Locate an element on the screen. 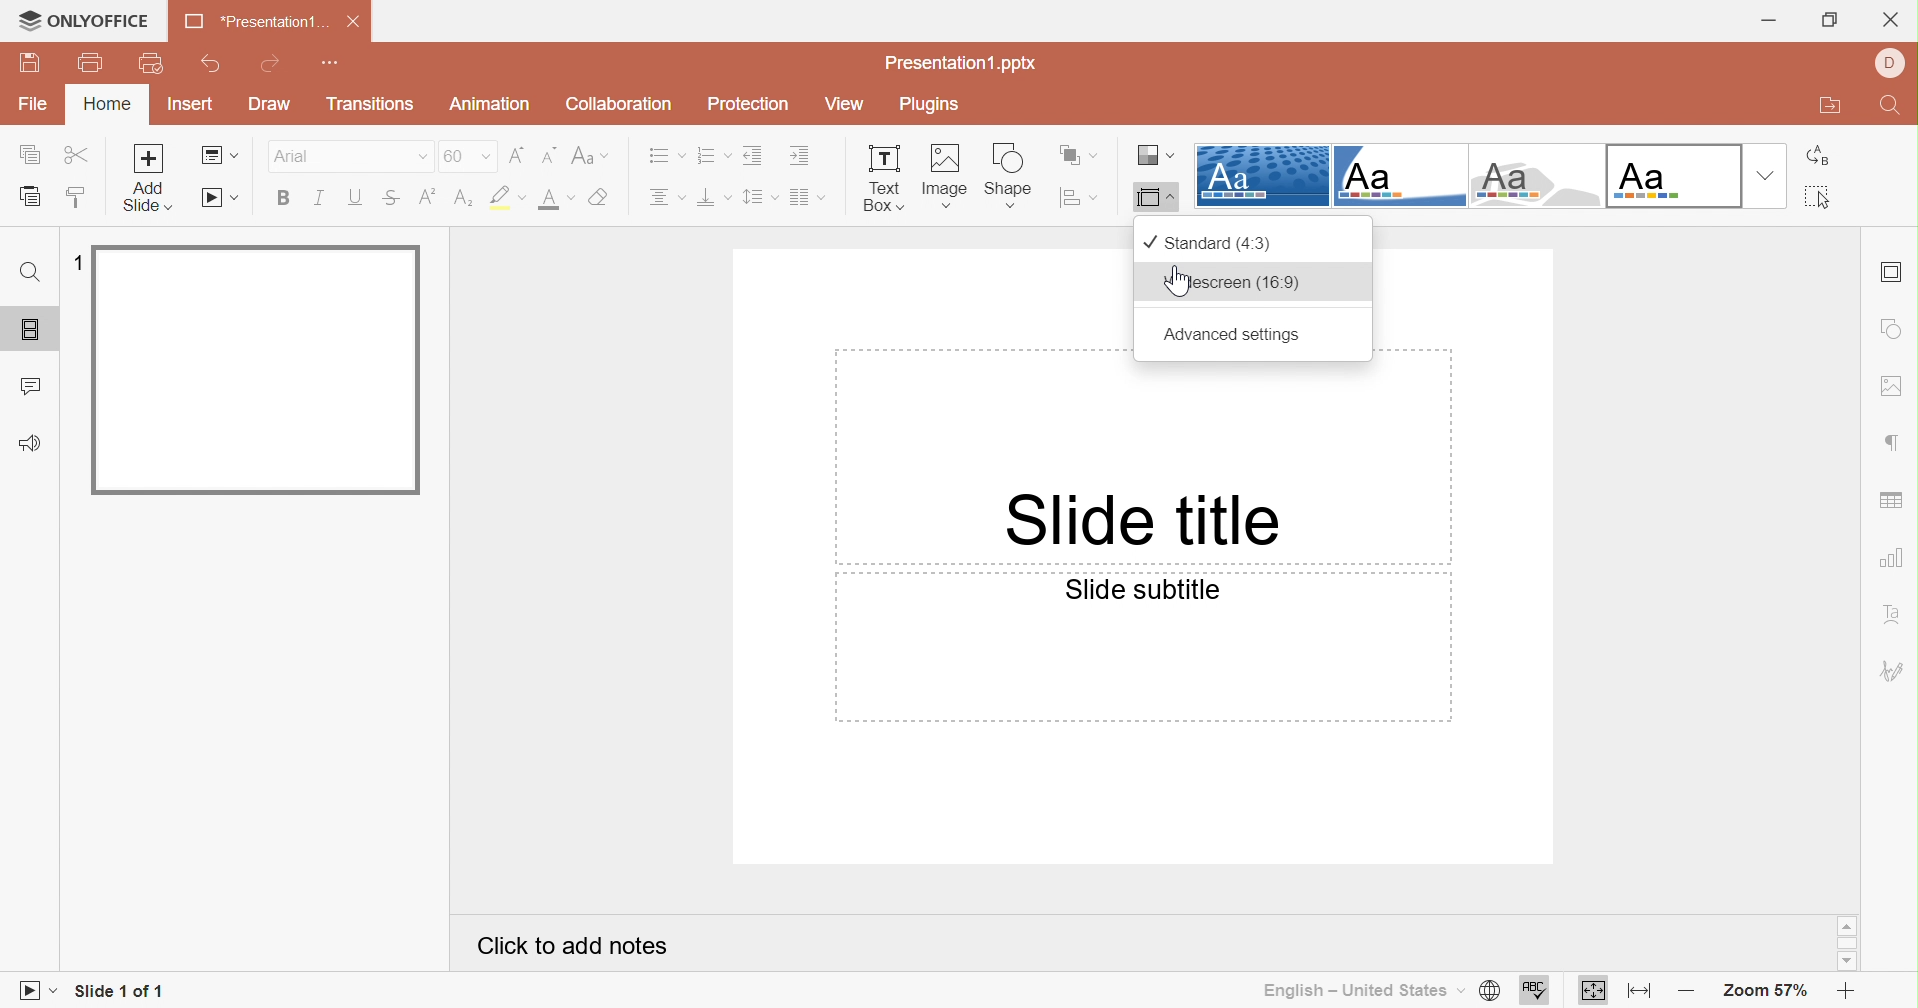 This screenshot has width=1918, height=1008. Close is located at coordinates (356, 22).